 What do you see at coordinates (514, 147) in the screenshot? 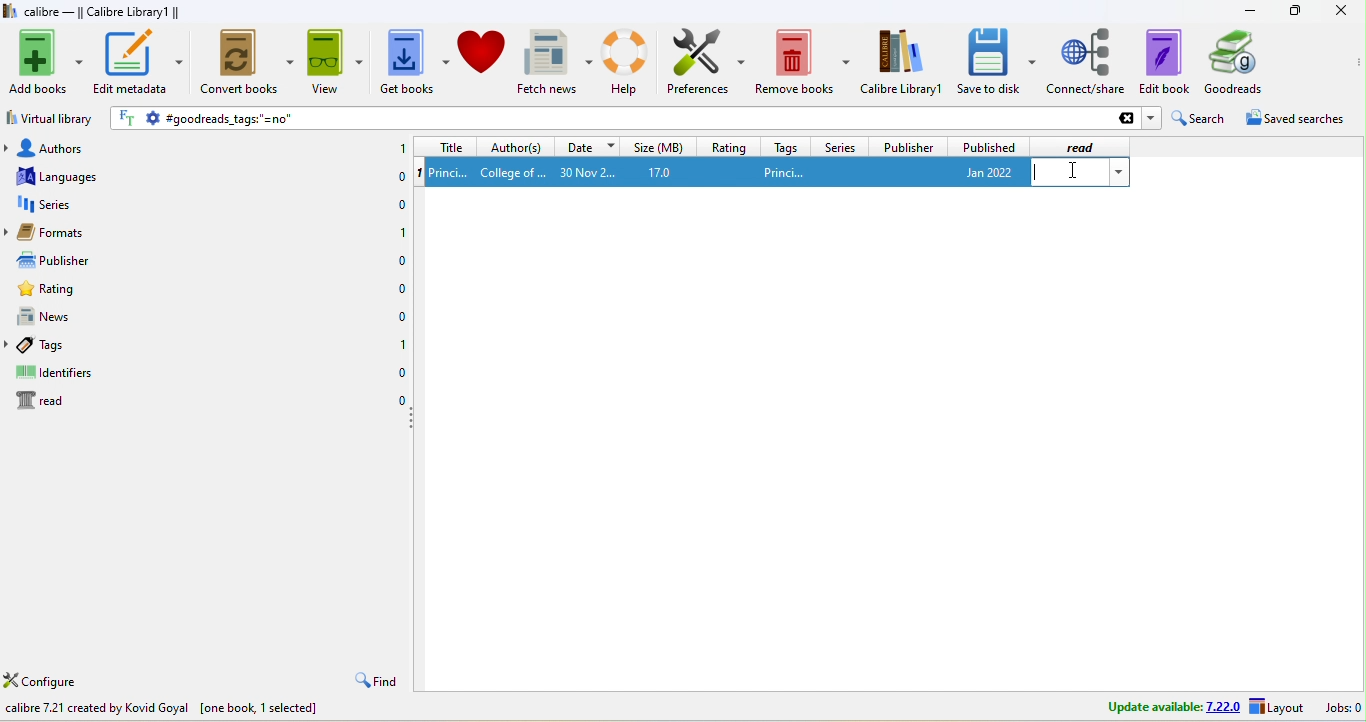
I see `author(s)` at bounding box center [514, 147].